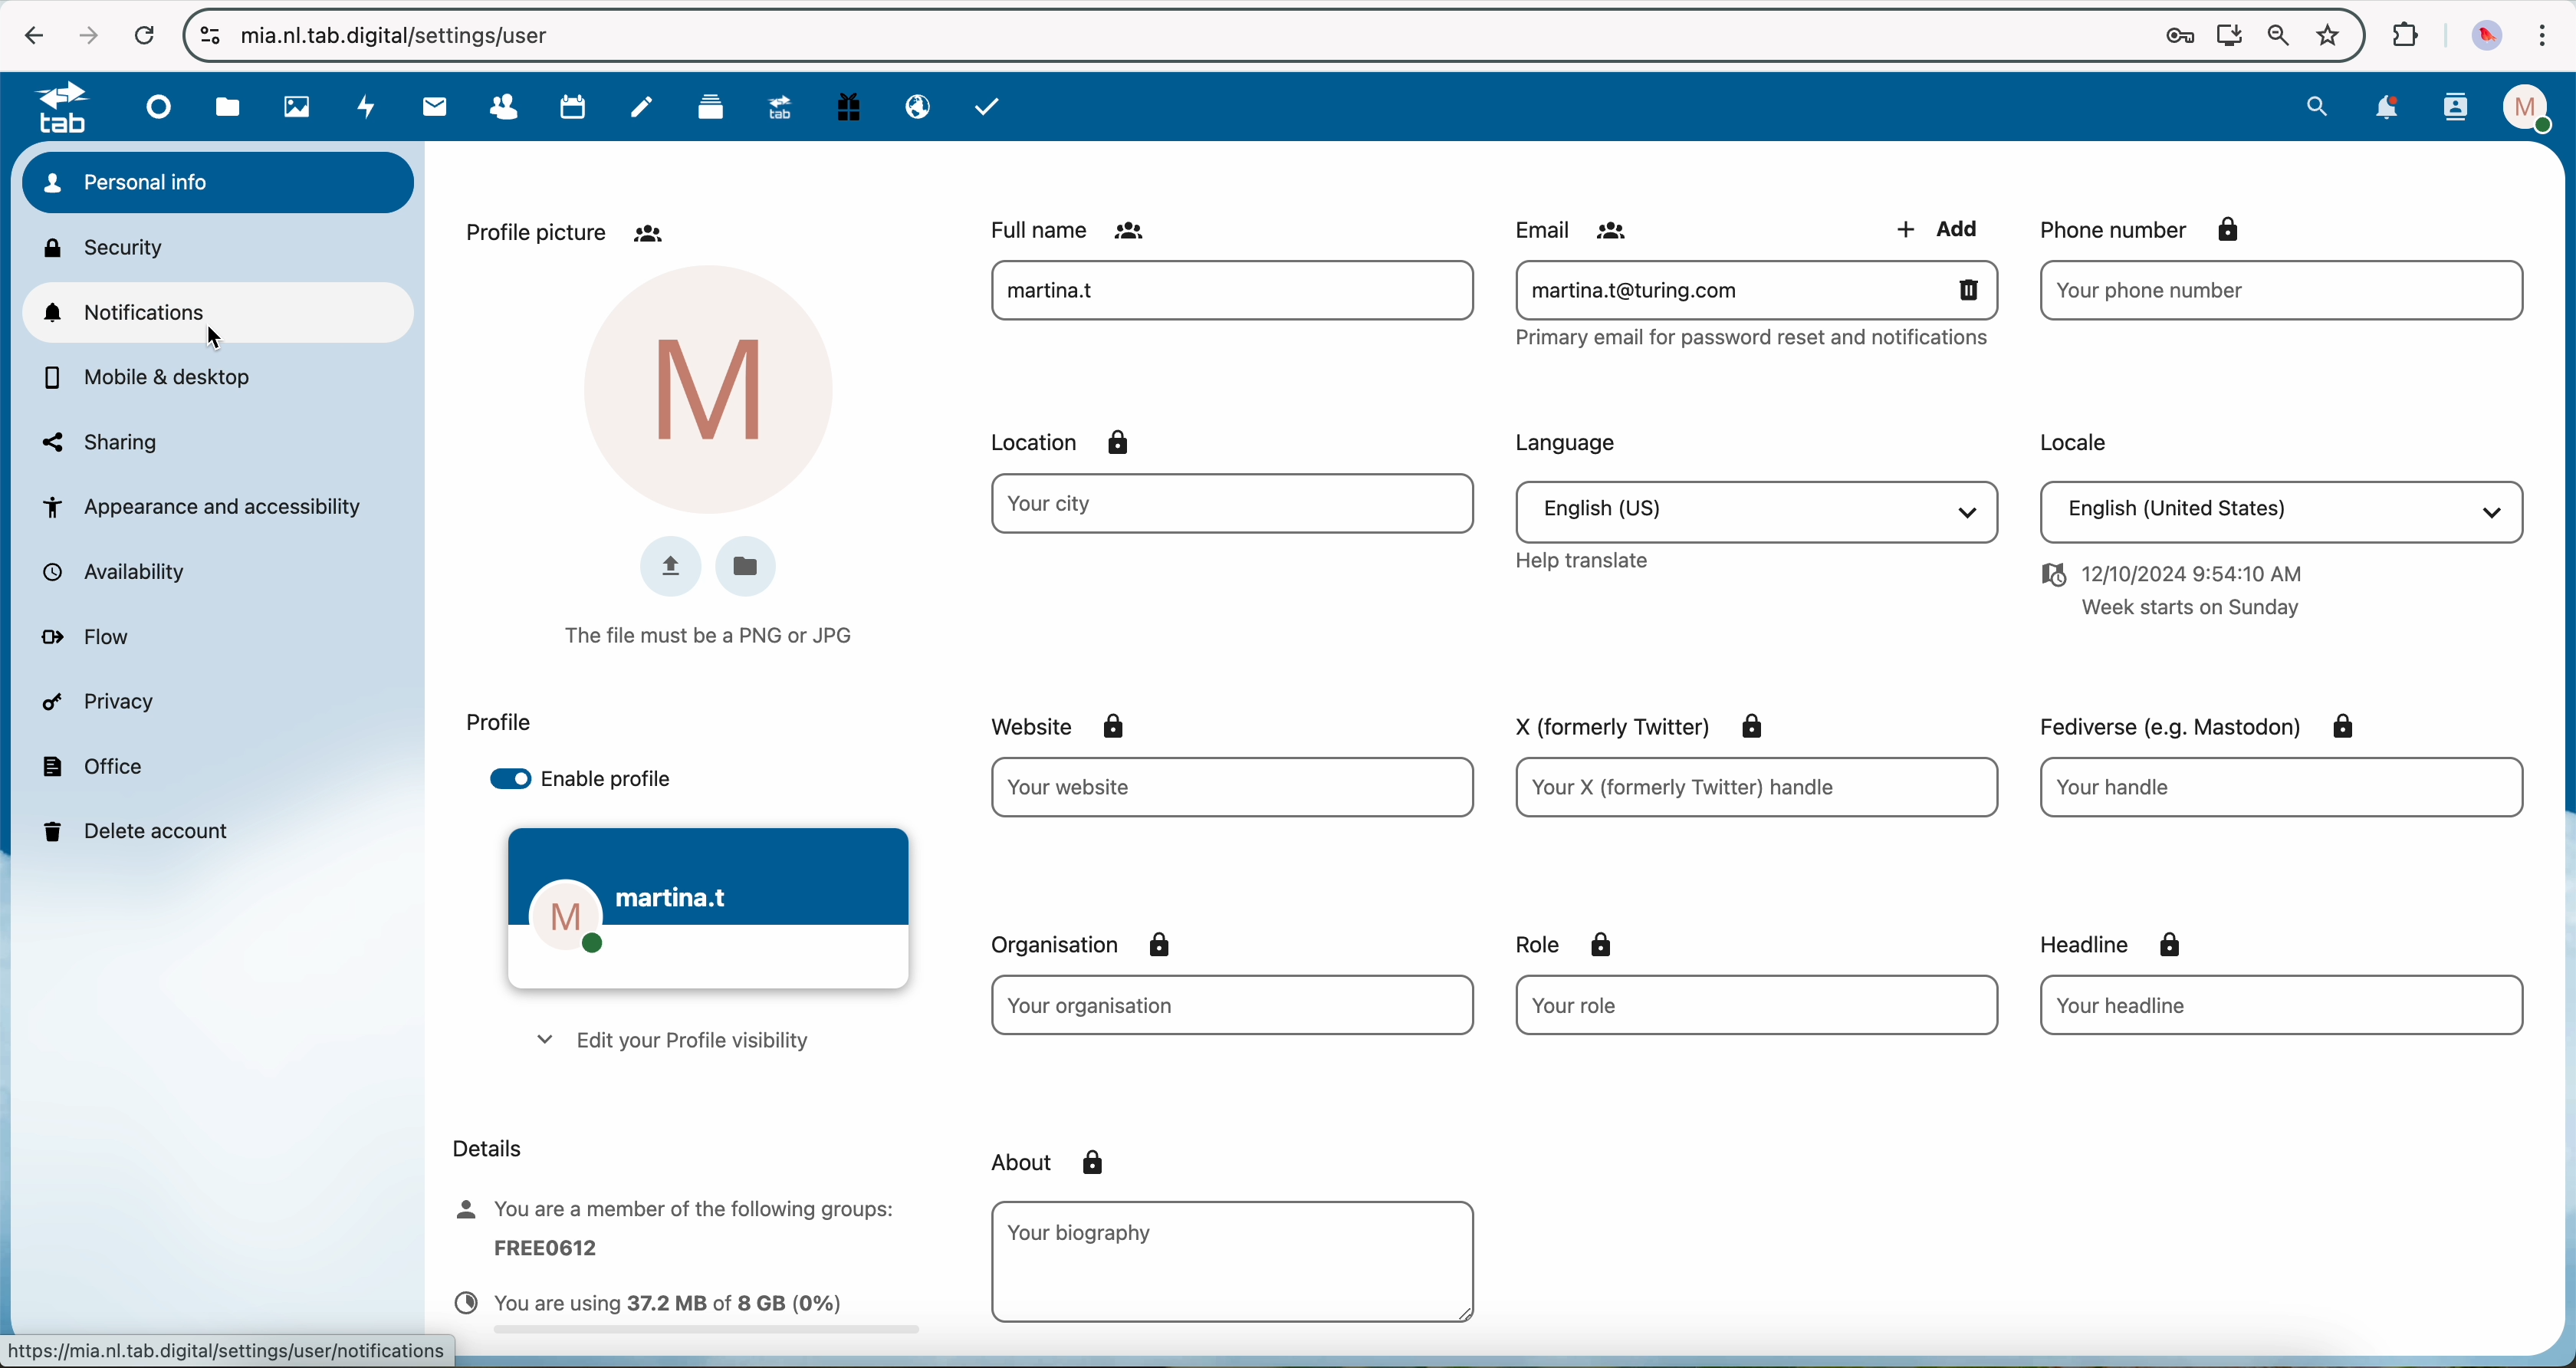 The height and width of the screenshot is (1368, 2576). What do you see at coordinates (2405, 36) in the screenshot?
I see `extensions` at bounding box center [2405, 36].